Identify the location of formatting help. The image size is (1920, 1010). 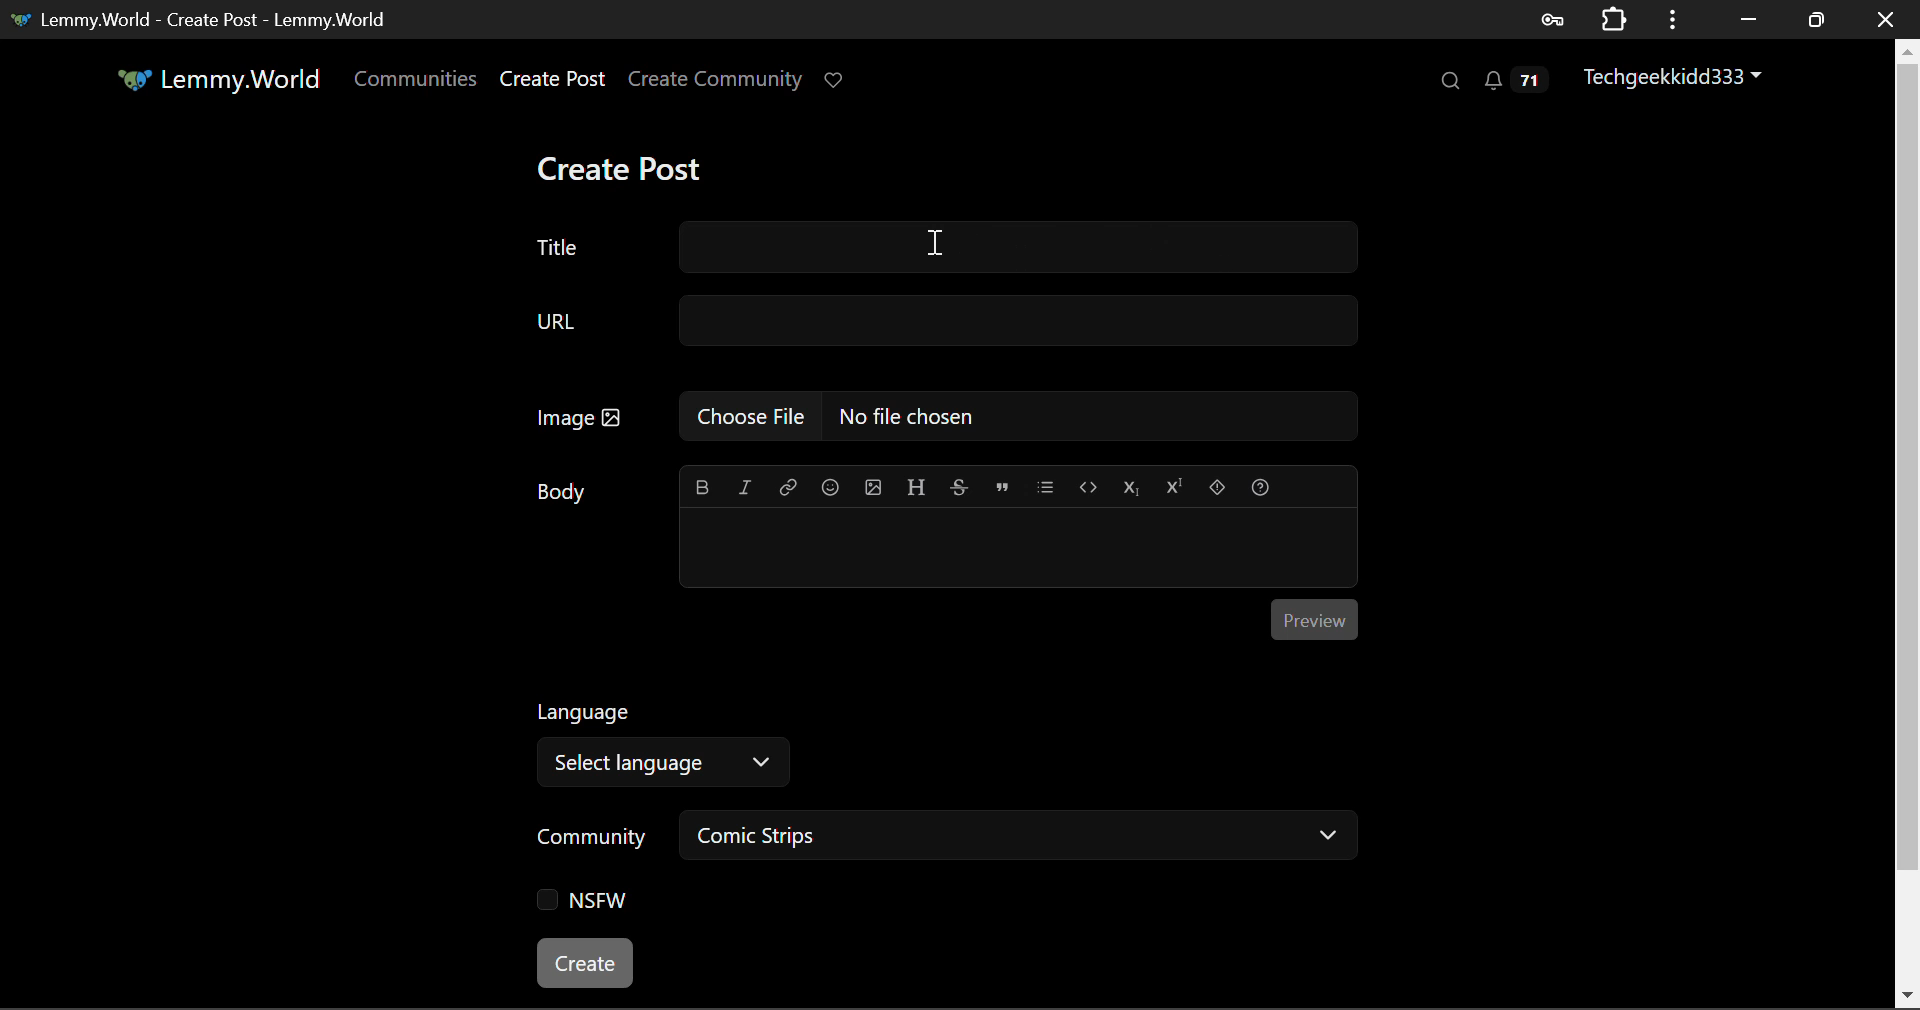
(1260, 486).